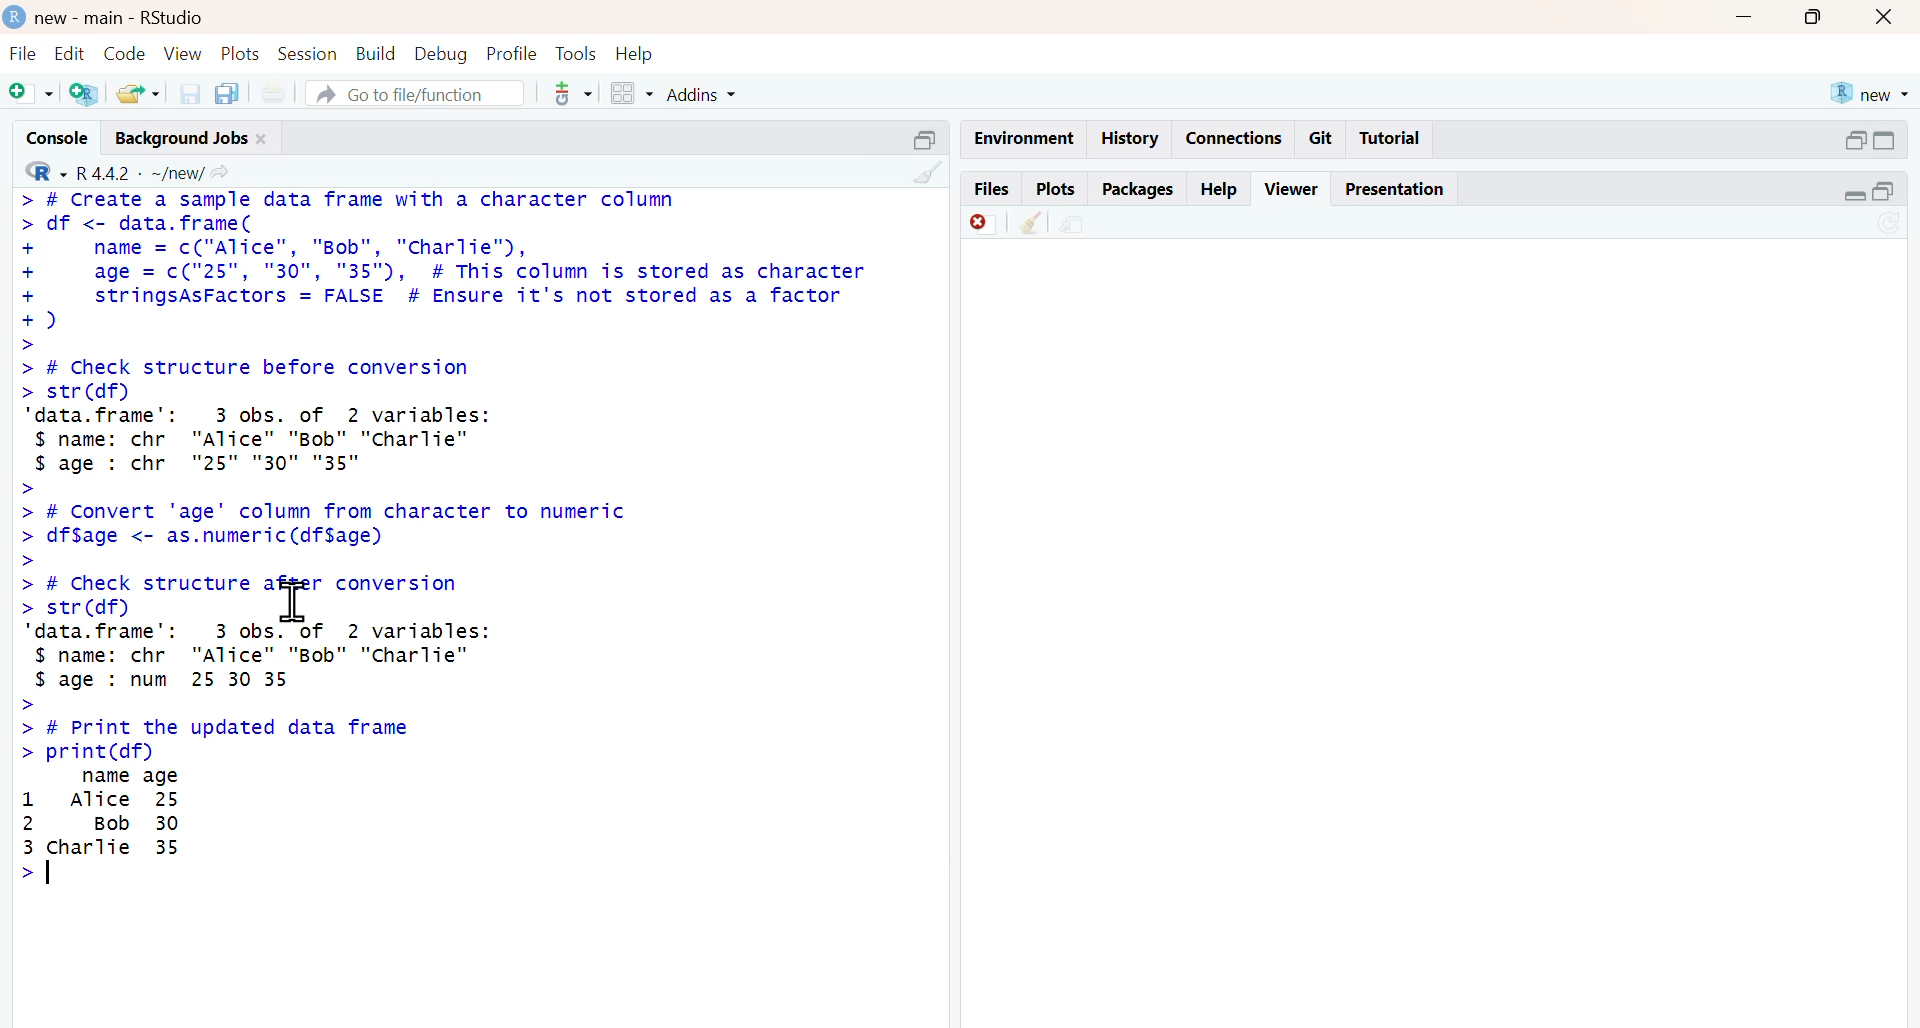 The width and height of the screenshot is (1920, 1028). Describe the element at coordinates (1390, 137) in the screenshot. I see `Tutorial ` at that location.